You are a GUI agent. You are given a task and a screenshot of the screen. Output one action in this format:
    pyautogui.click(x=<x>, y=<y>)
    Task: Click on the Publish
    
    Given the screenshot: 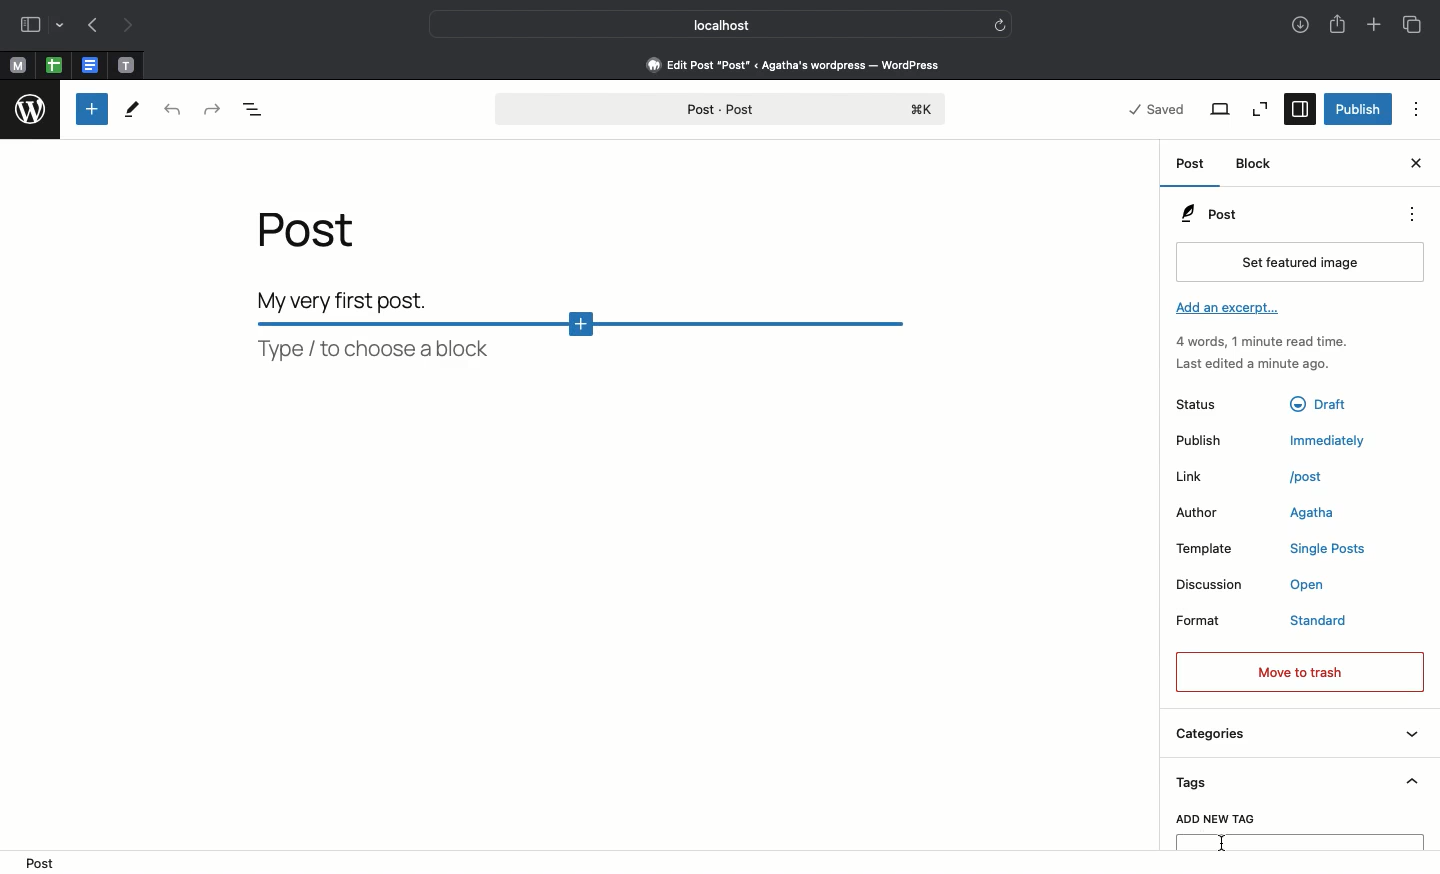 What is the action you would take?
    pyautogui.click(x=1357, y=108)
    